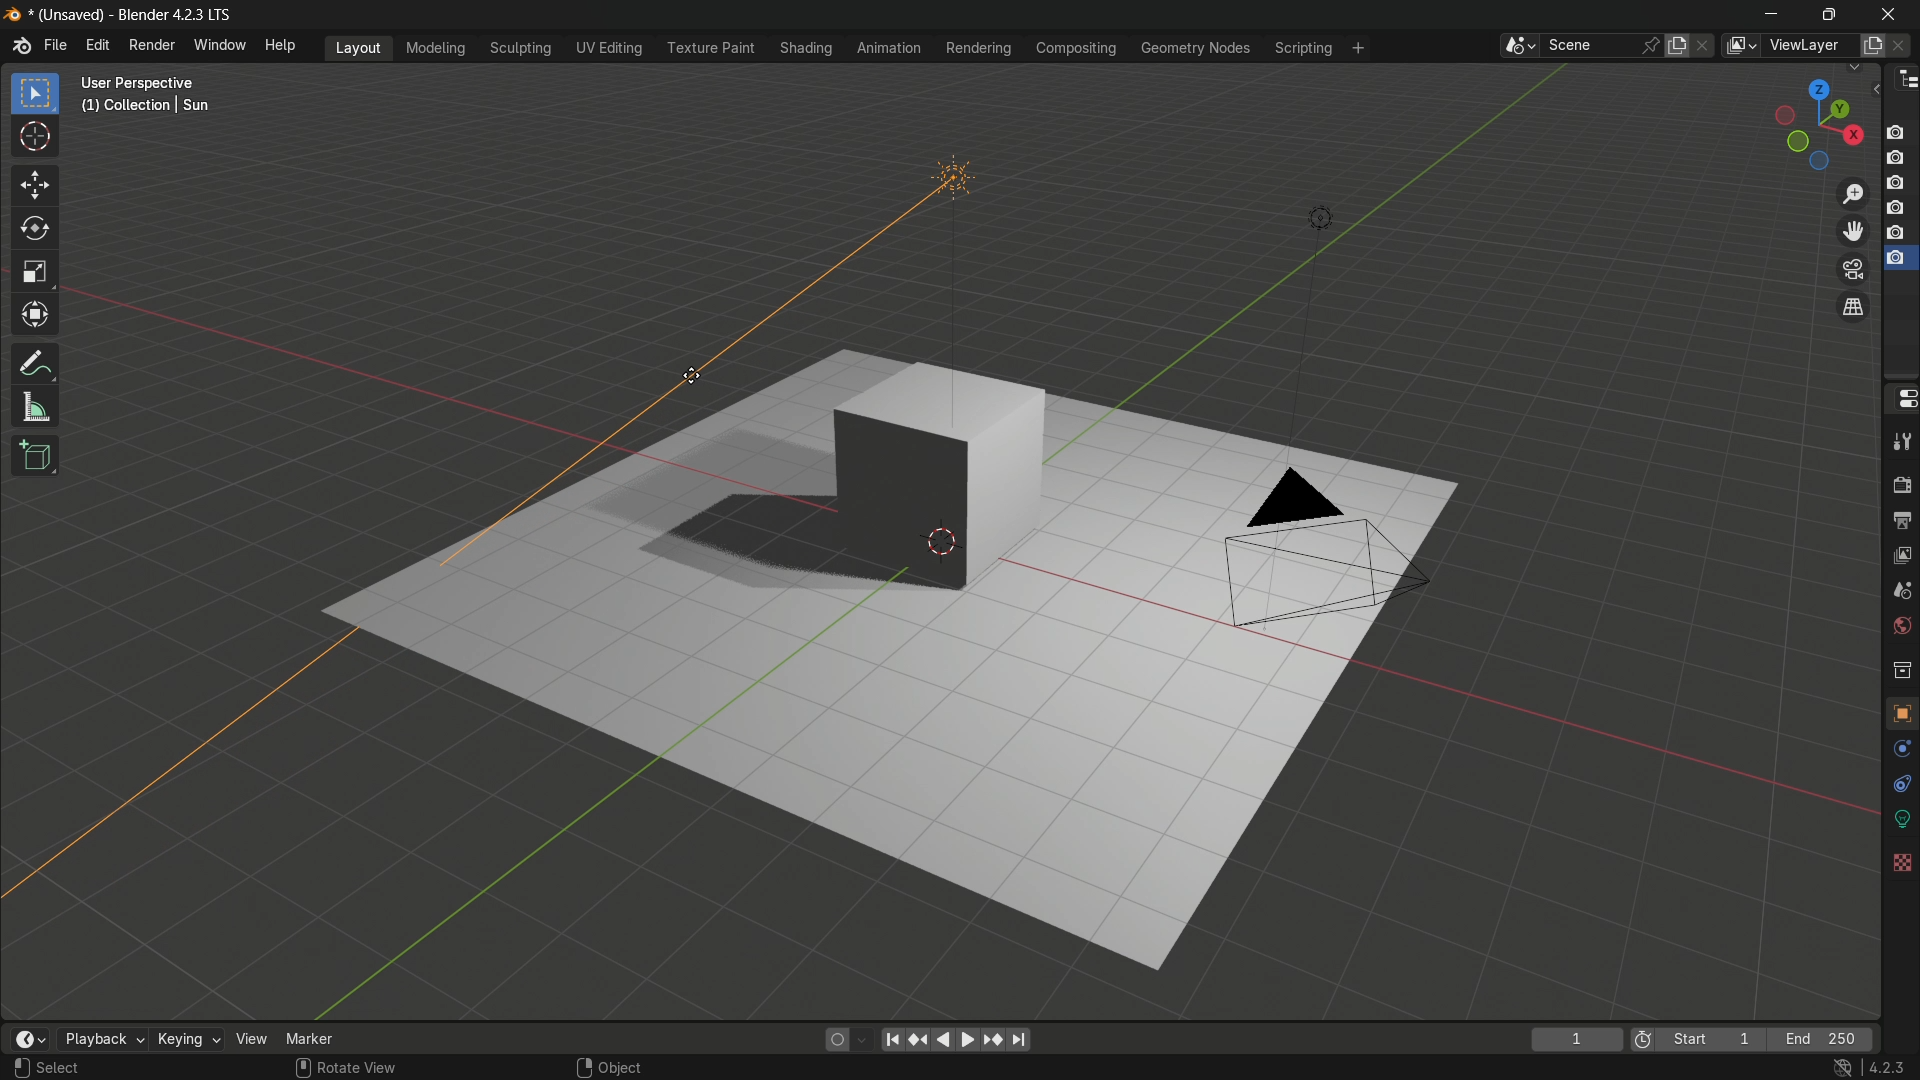  What do you see at coordinates (35, 141) in the screenshot?
I see `cursor` at bounding box center [35, 141].